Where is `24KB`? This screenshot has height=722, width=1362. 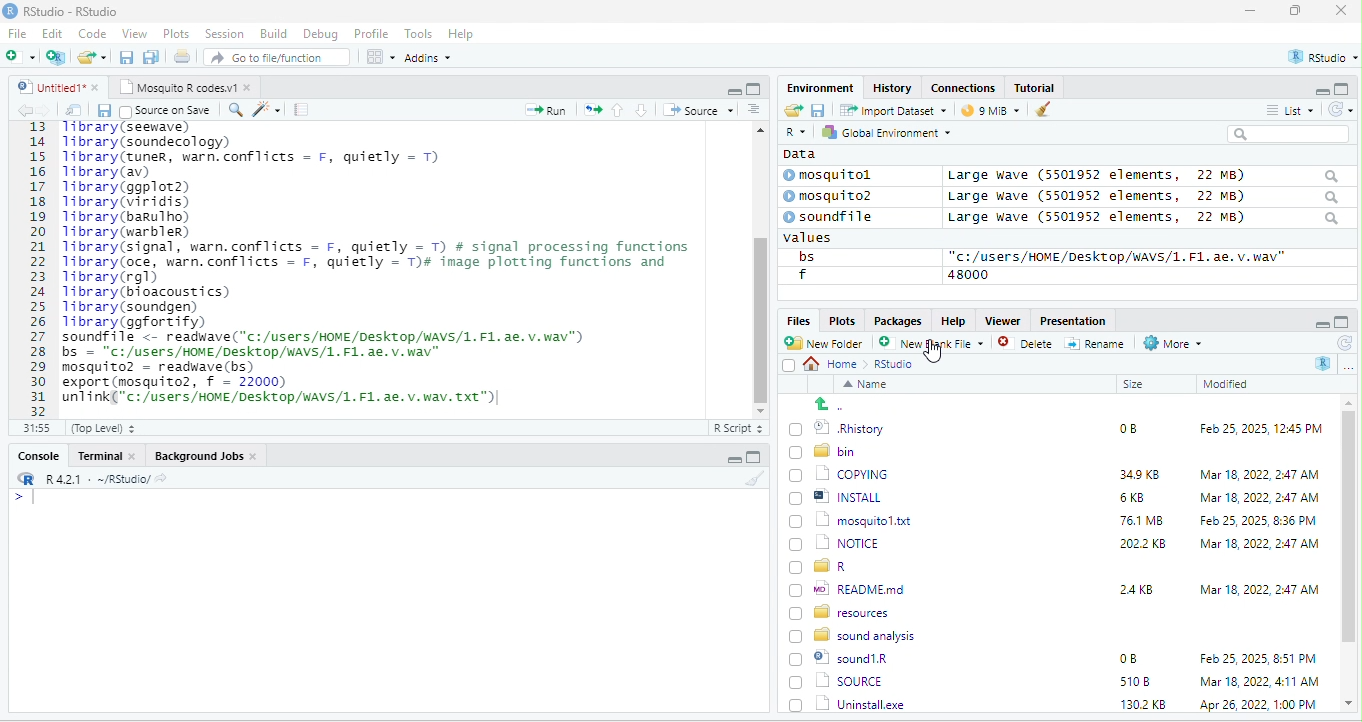 24KB is located at coordinates (1133, 588).